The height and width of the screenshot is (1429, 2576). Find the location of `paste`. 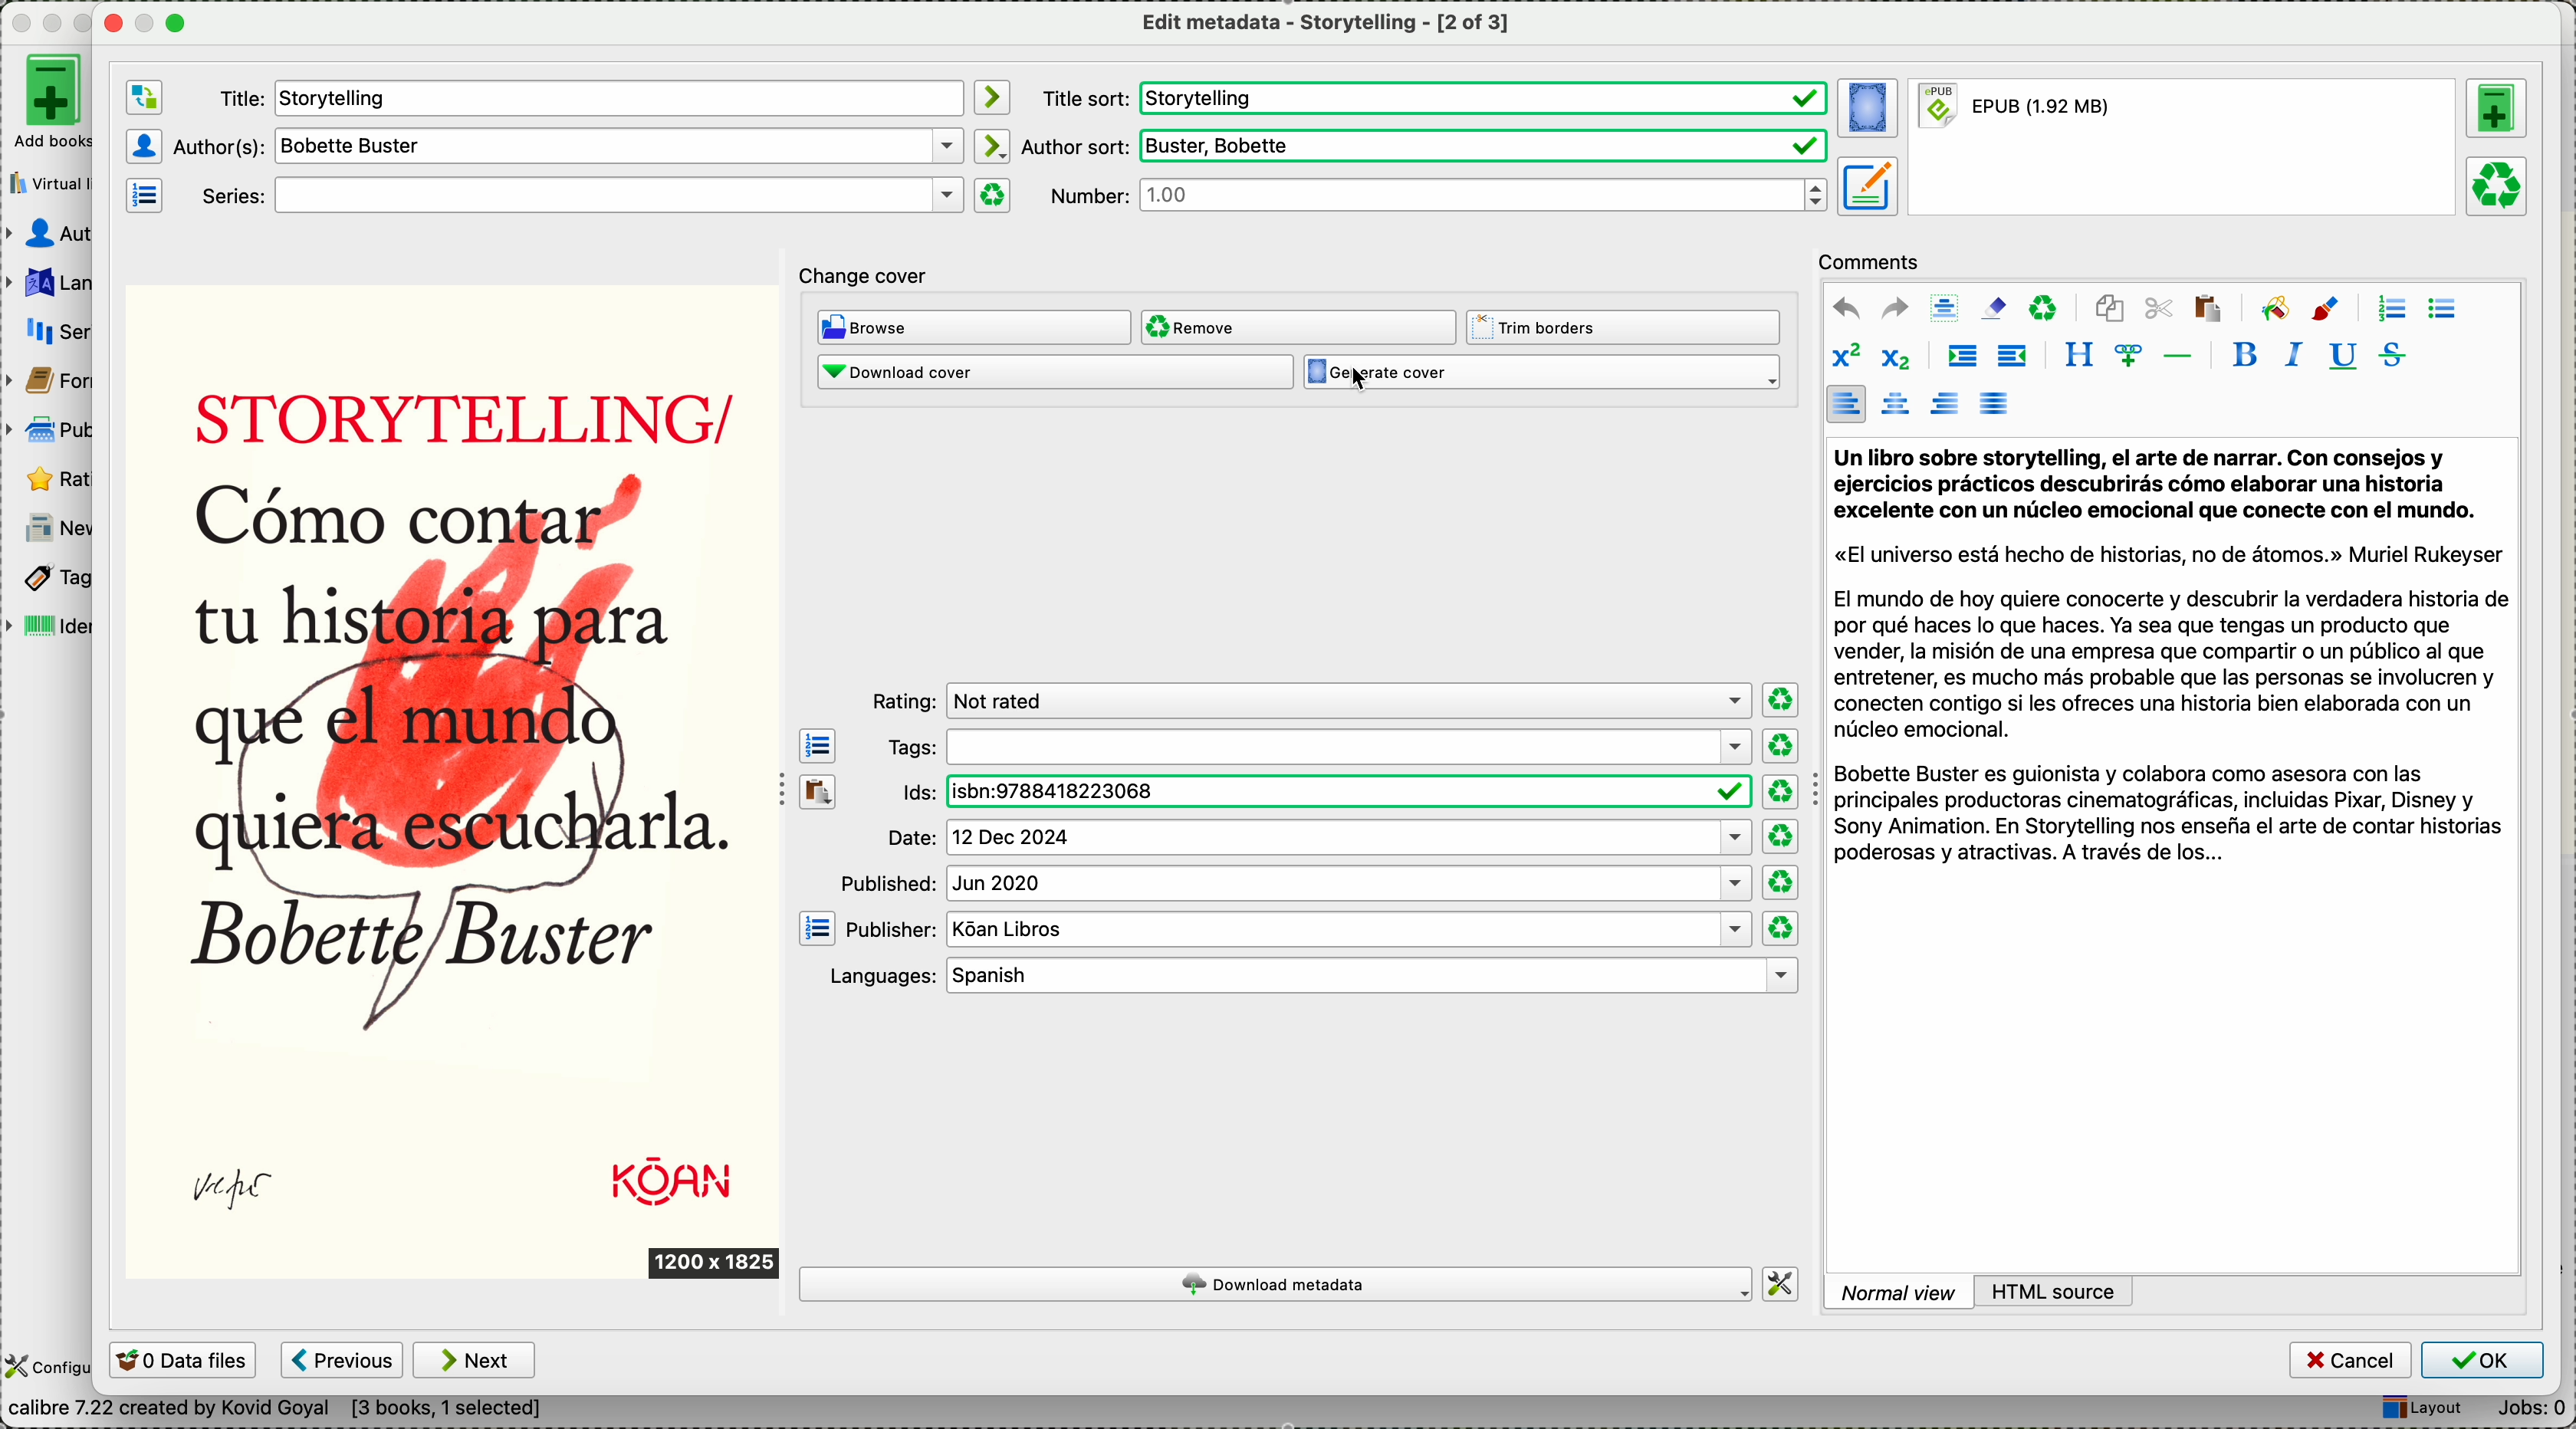

paste is located at coordinates (2209, 311).